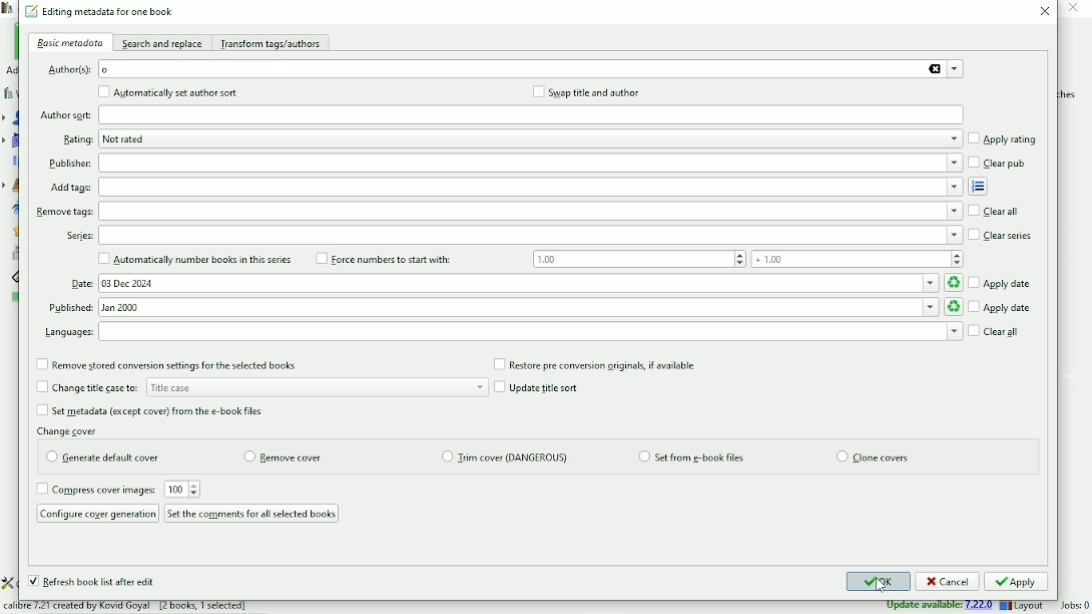 This screenshot has width=1092, height=614. Describe the element at coordinates (691, 457) in the screenshot. I see `set from e-book files` at that location.